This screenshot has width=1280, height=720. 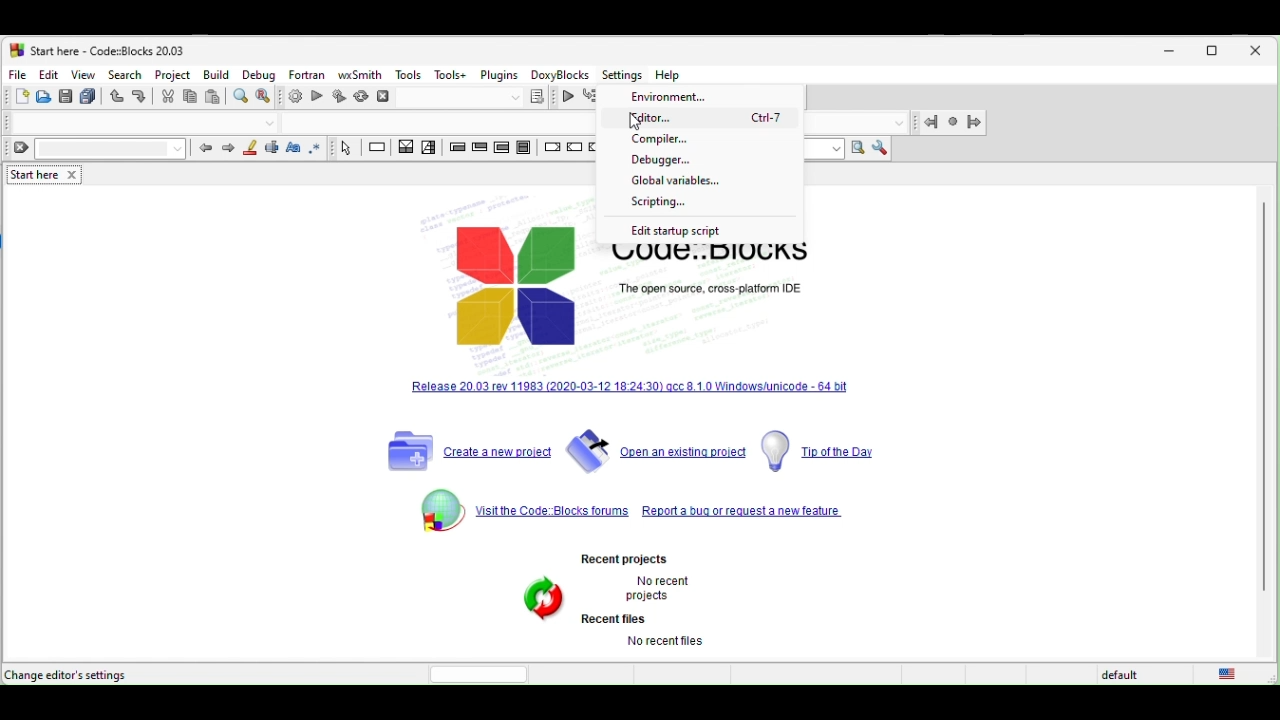 What do you see at coordinates (260, 75) in the screenshot?
I see `debug` at bounding box center [260, 75].